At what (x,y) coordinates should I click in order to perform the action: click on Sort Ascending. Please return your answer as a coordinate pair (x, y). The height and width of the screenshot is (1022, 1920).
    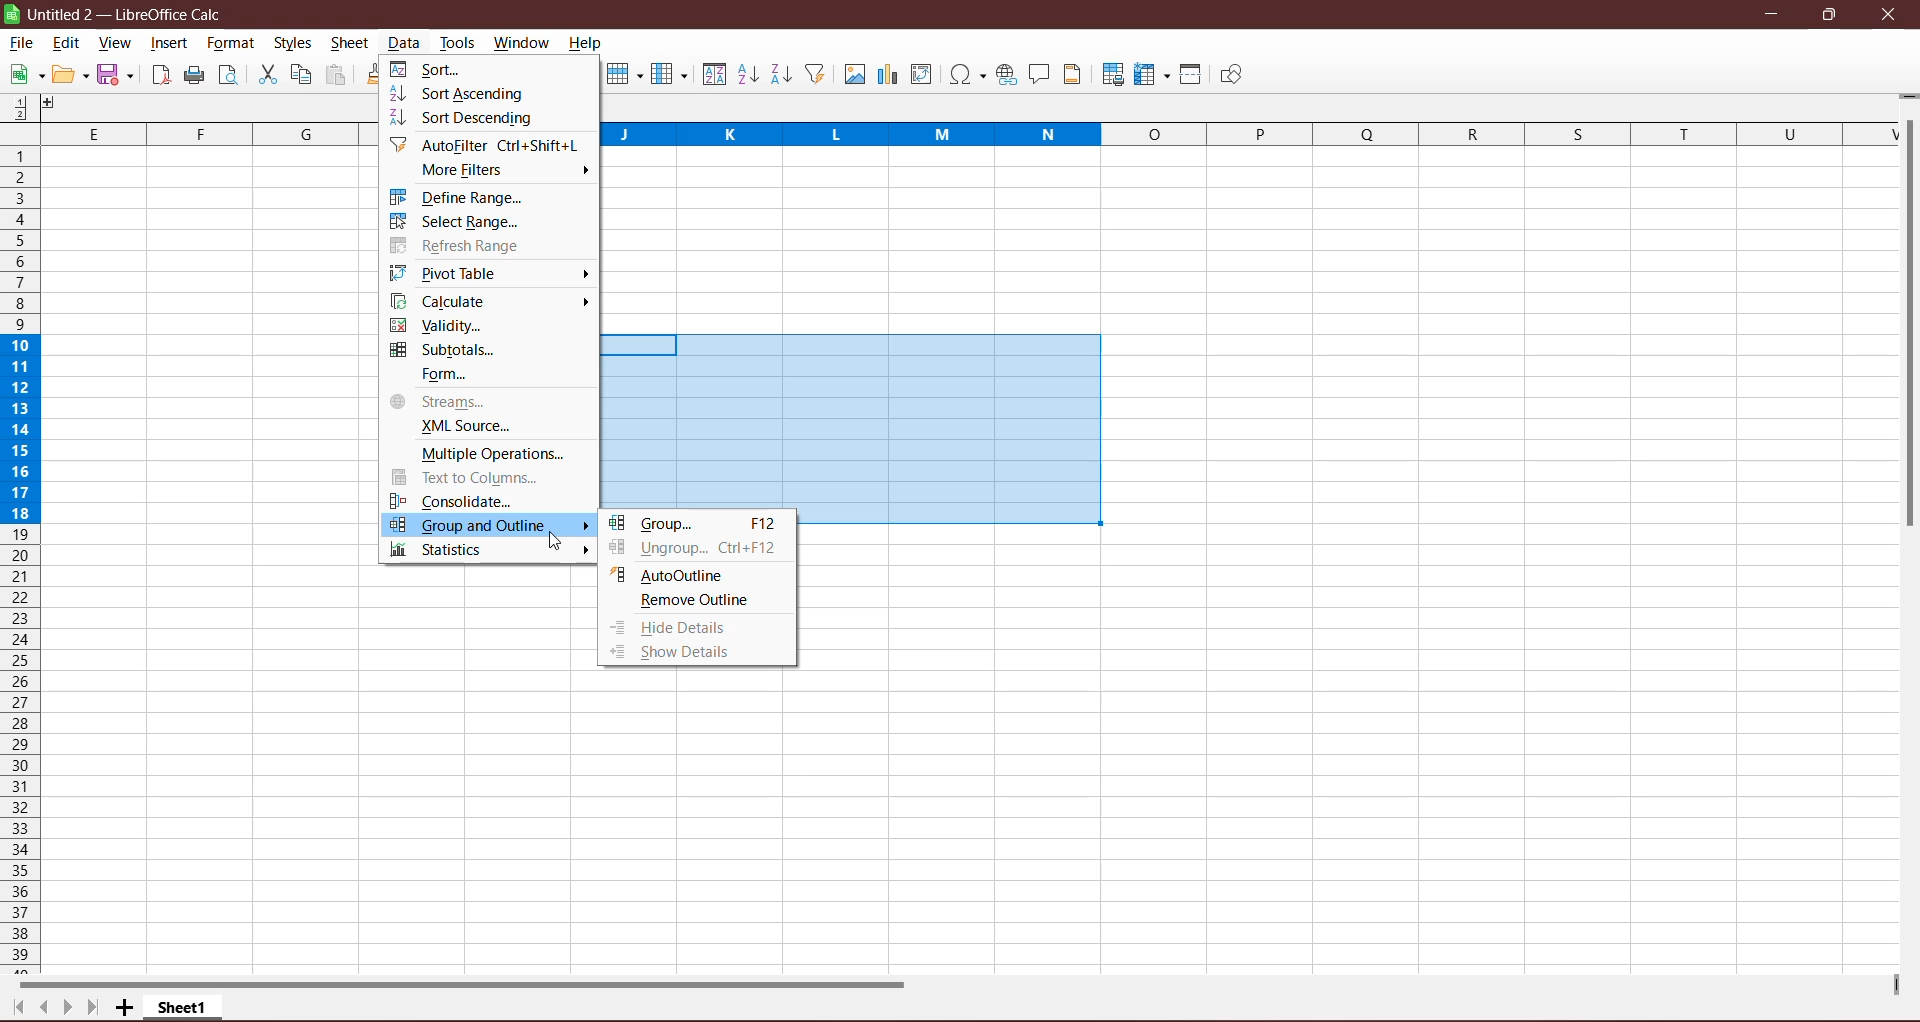
    Looking at the image, I should click on (463, 93).